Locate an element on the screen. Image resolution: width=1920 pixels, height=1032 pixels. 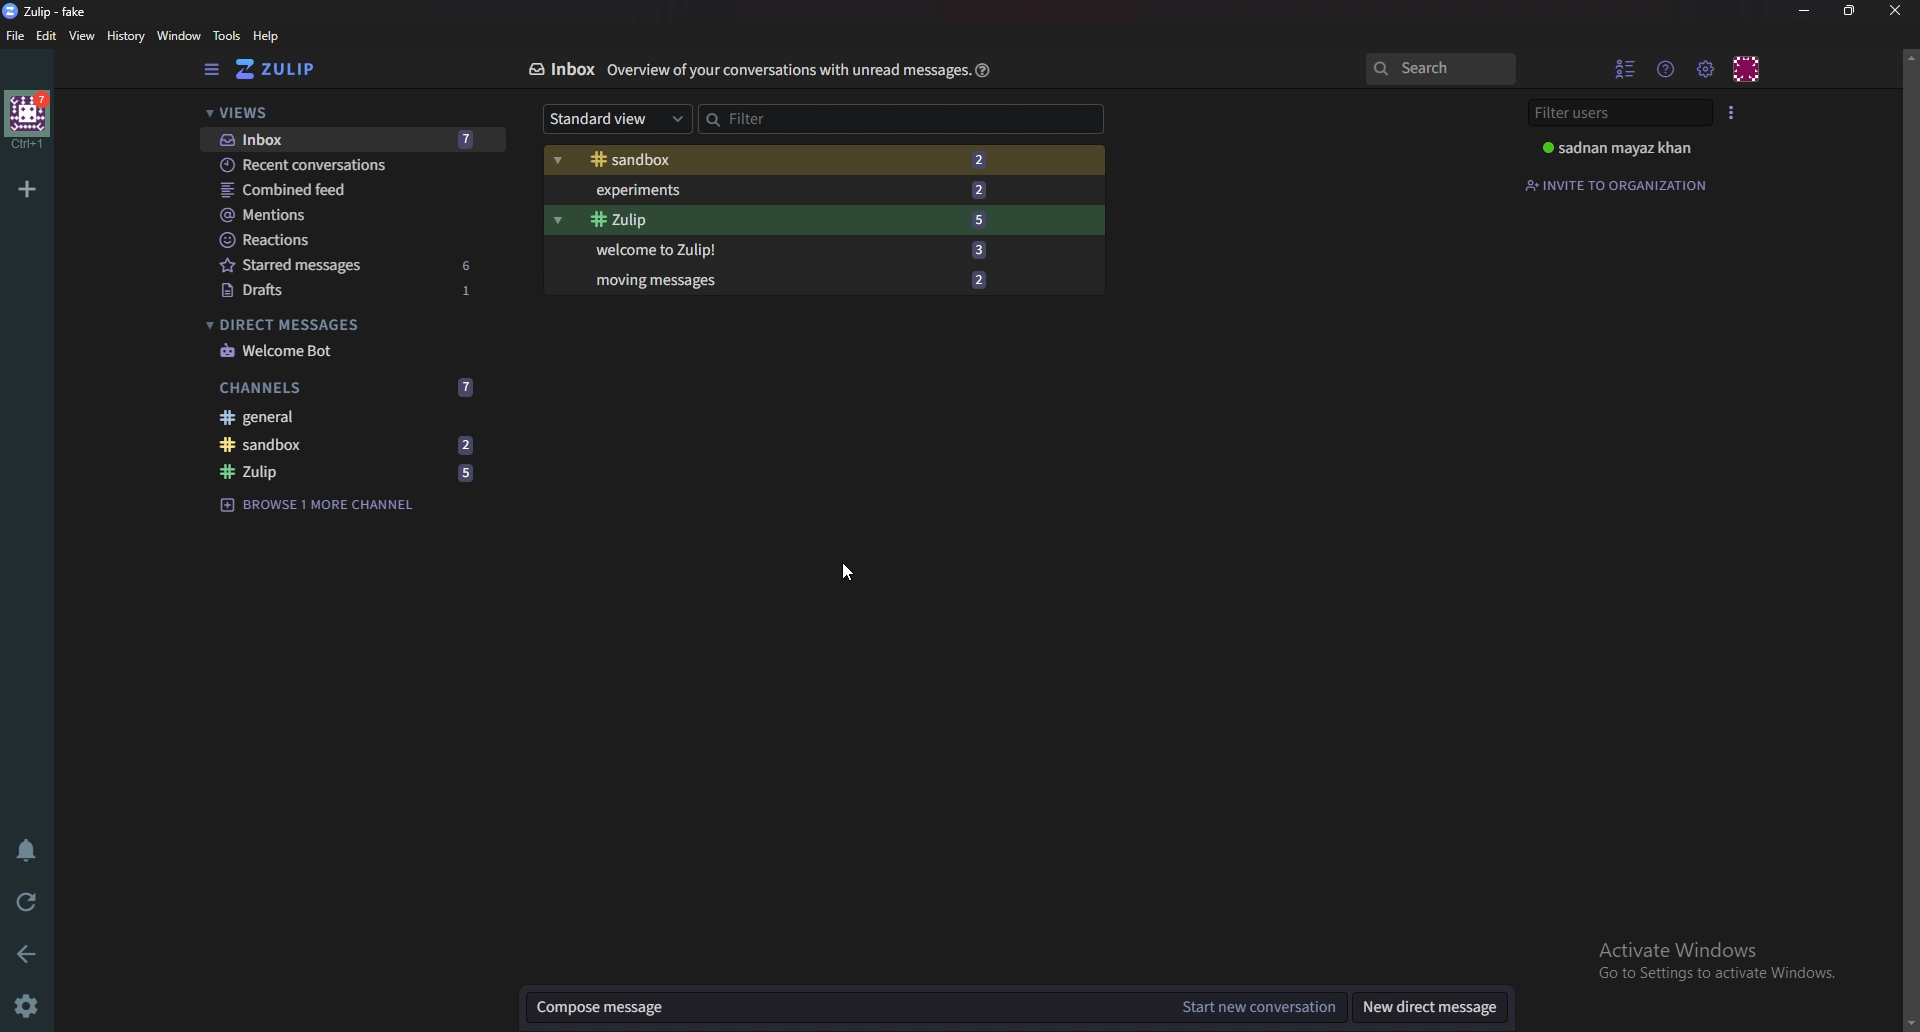
scroll bar is located at coordinates (1909, 537).